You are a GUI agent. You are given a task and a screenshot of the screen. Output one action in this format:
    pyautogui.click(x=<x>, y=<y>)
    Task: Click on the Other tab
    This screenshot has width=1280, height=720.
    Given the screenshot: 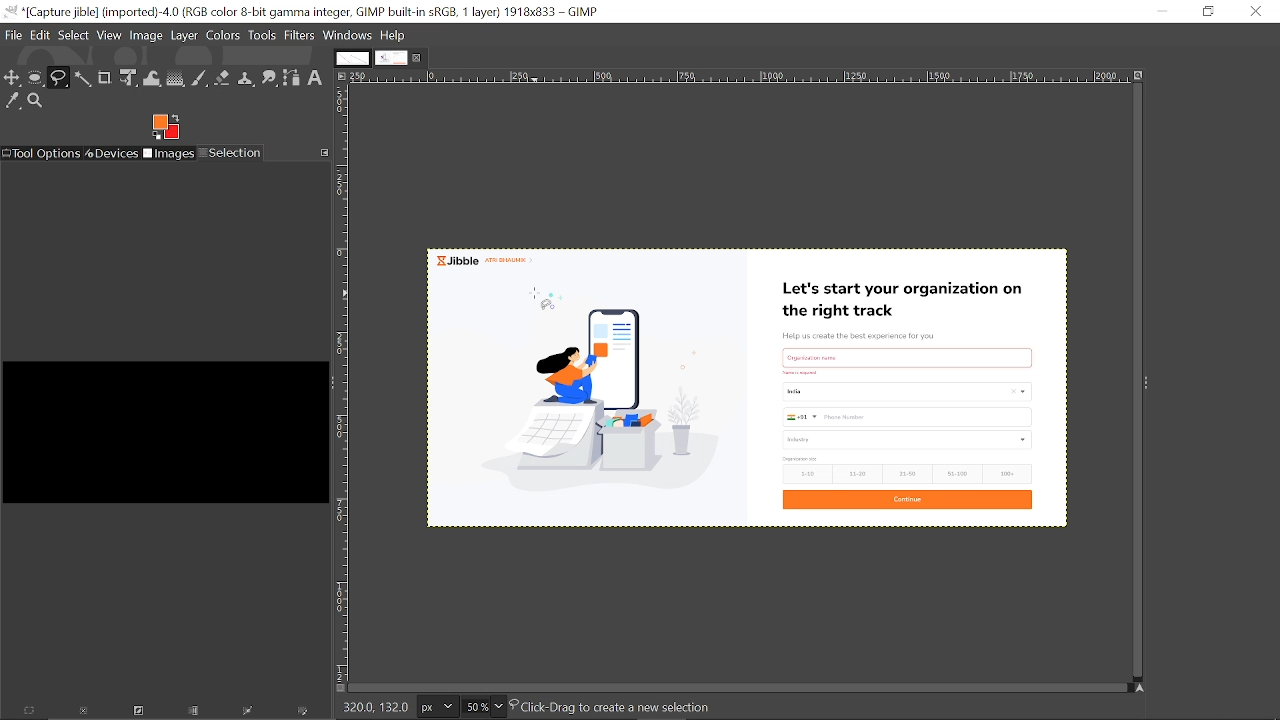 What is the action you would take?
    pyautogui.click(x=351, y=58)
    